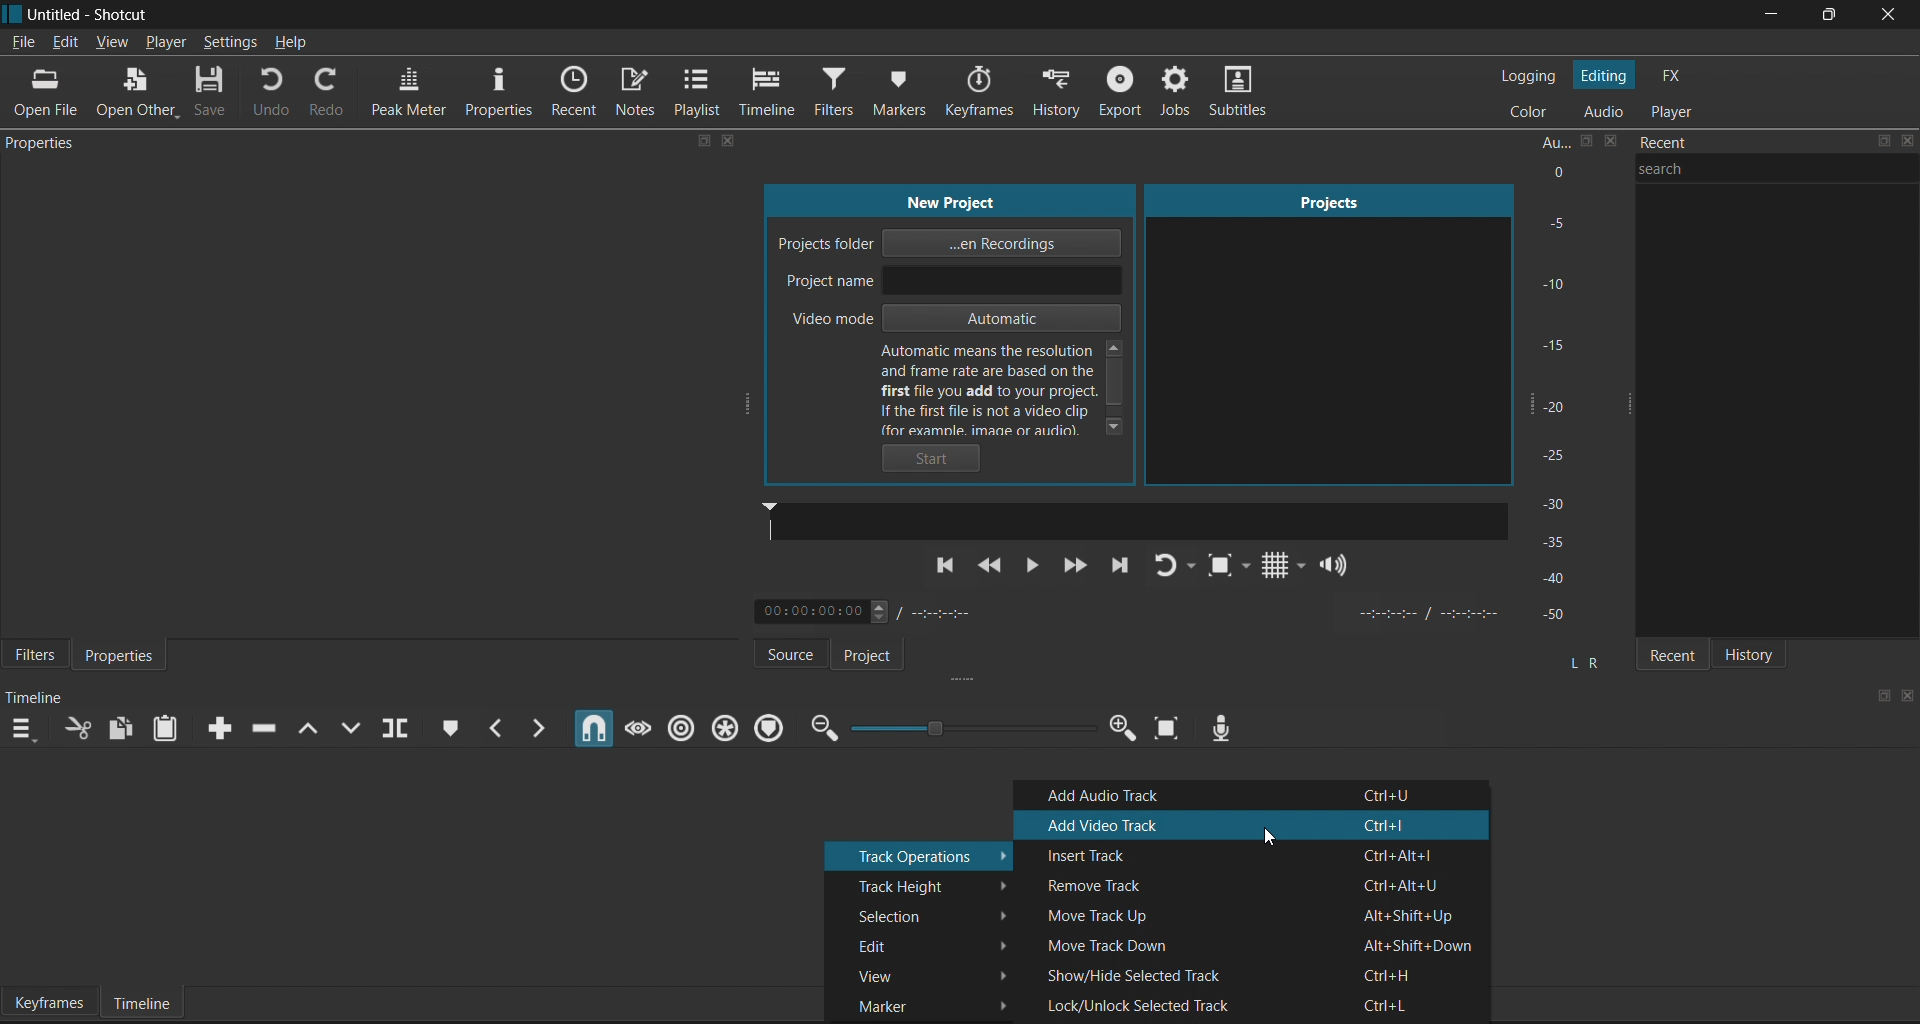 Image resolution: width=1920 pixels, height=1024 pixels. I want to click on Timeline, so click(142, 1003).